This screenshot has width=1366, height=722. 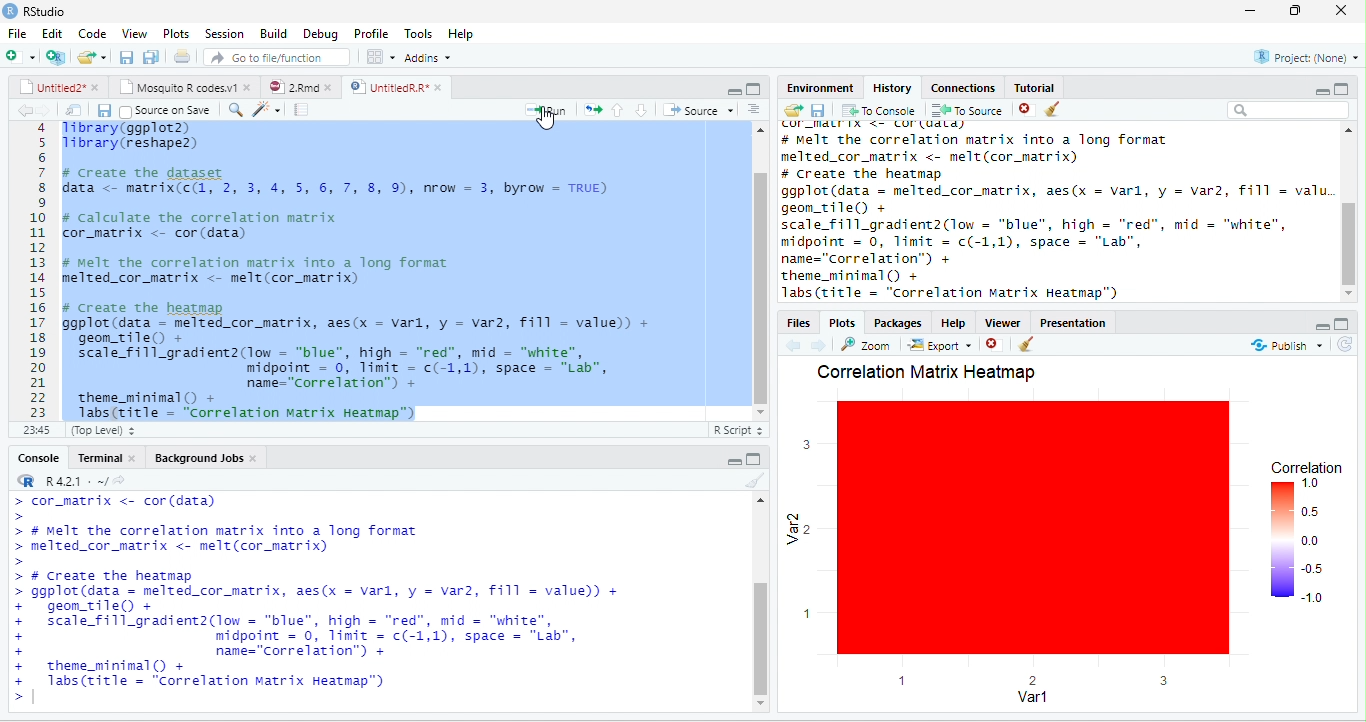 I want to click on minimize, so click(x=1313, y=89).